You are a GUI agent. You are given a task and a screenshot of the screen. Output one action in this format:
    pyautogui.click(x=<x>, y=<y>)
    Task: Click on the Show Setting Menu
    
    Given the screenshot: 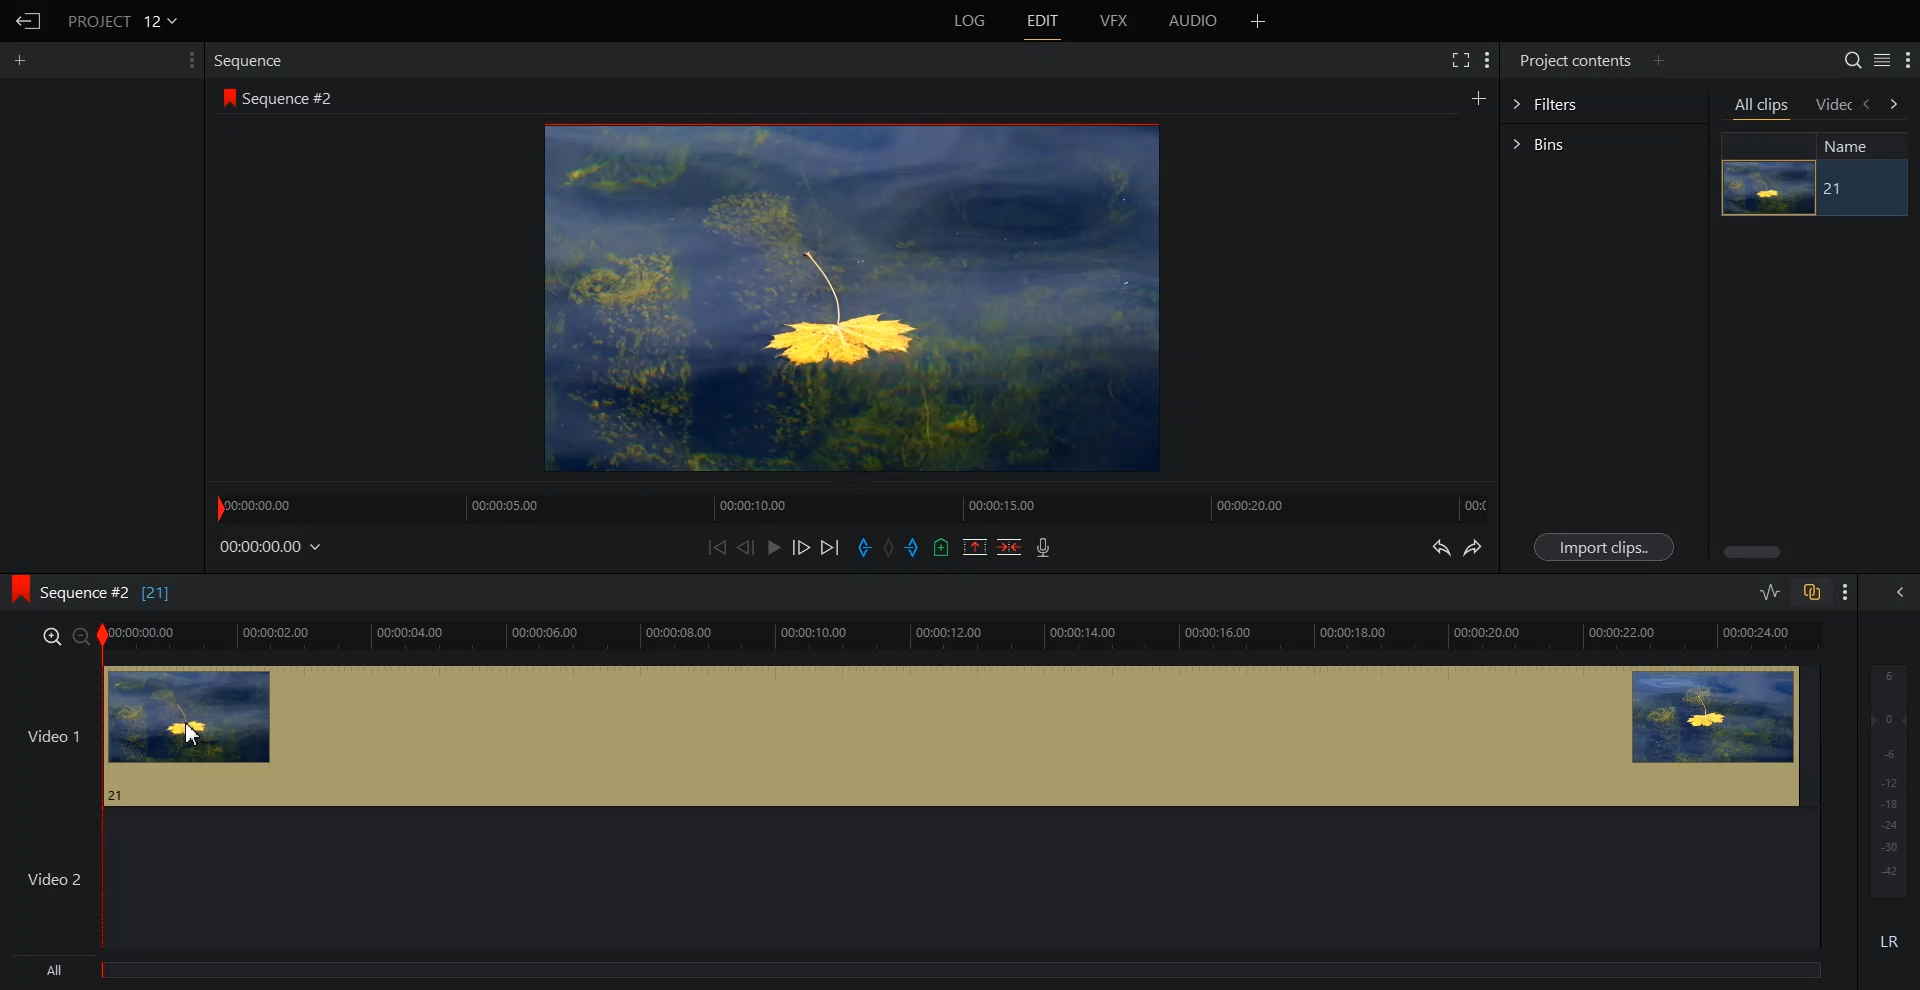 What is the action you would take?
    pyautogui.click(x=1908, y=61)
    